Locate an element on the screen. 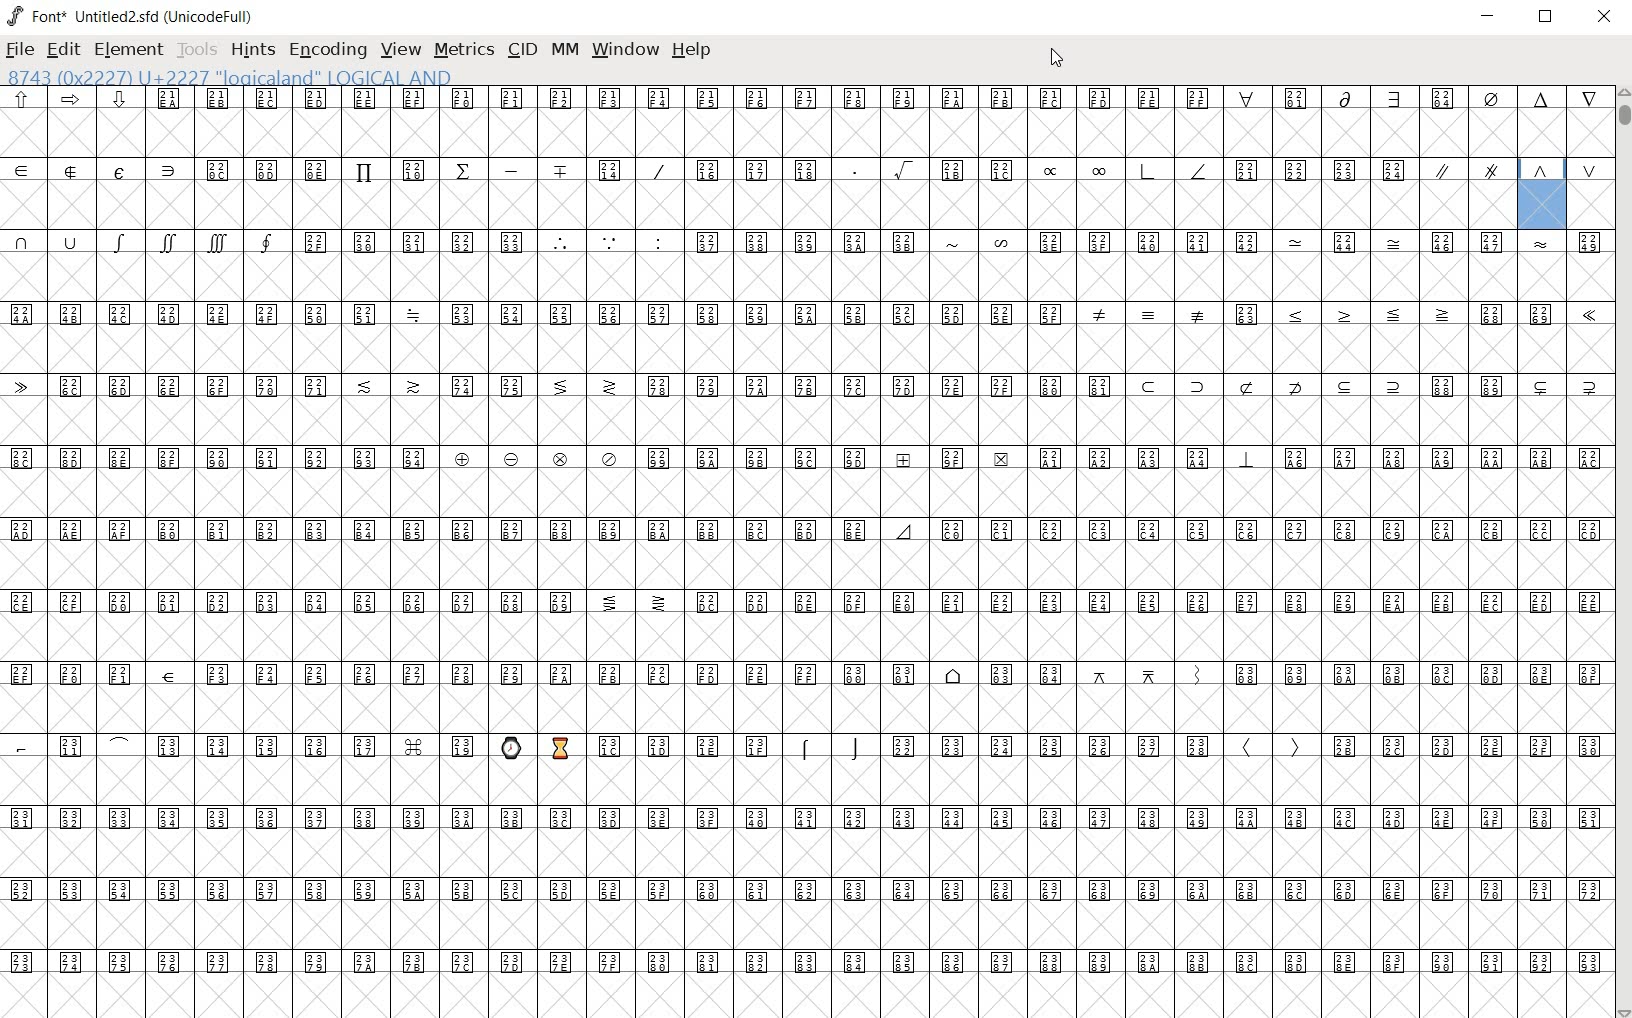  metrics is located at coordinates (464, 49).